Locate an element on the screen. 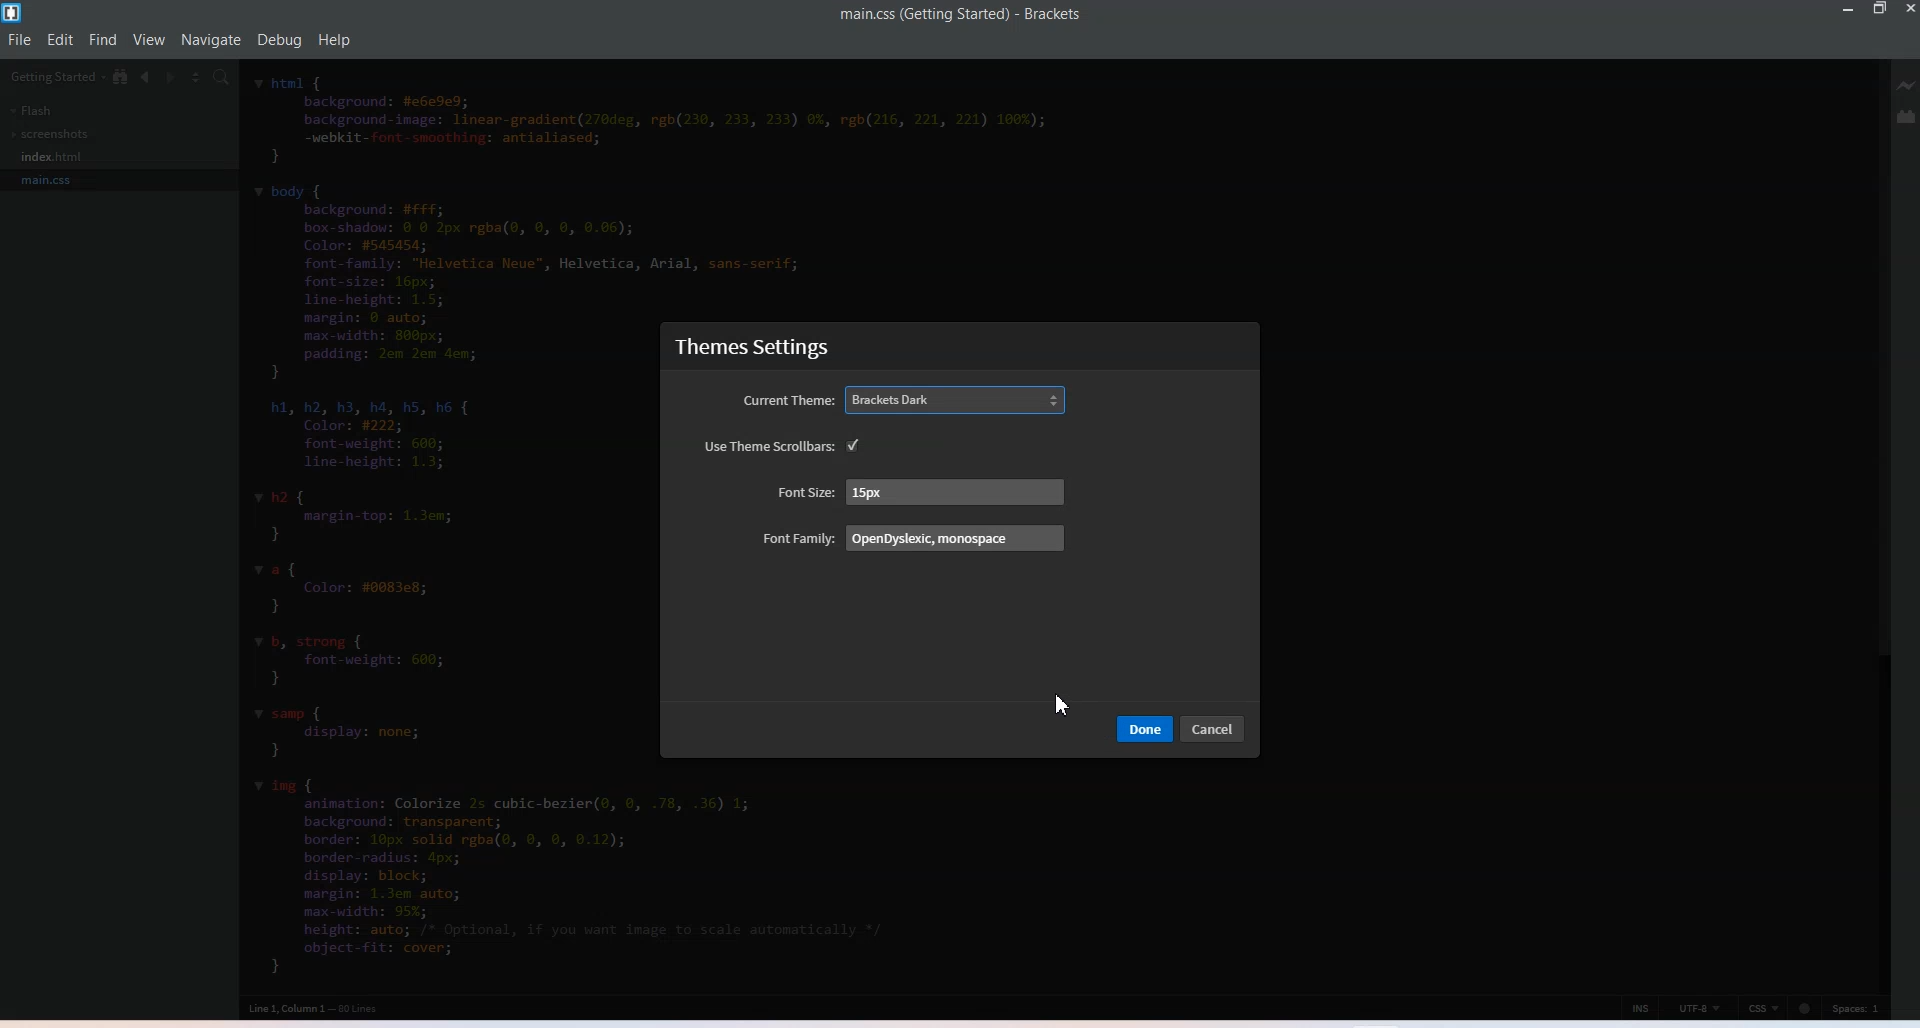 The width and height of the screenshot is (1920, 1028). Font Family is located at coordinates (913, 538).